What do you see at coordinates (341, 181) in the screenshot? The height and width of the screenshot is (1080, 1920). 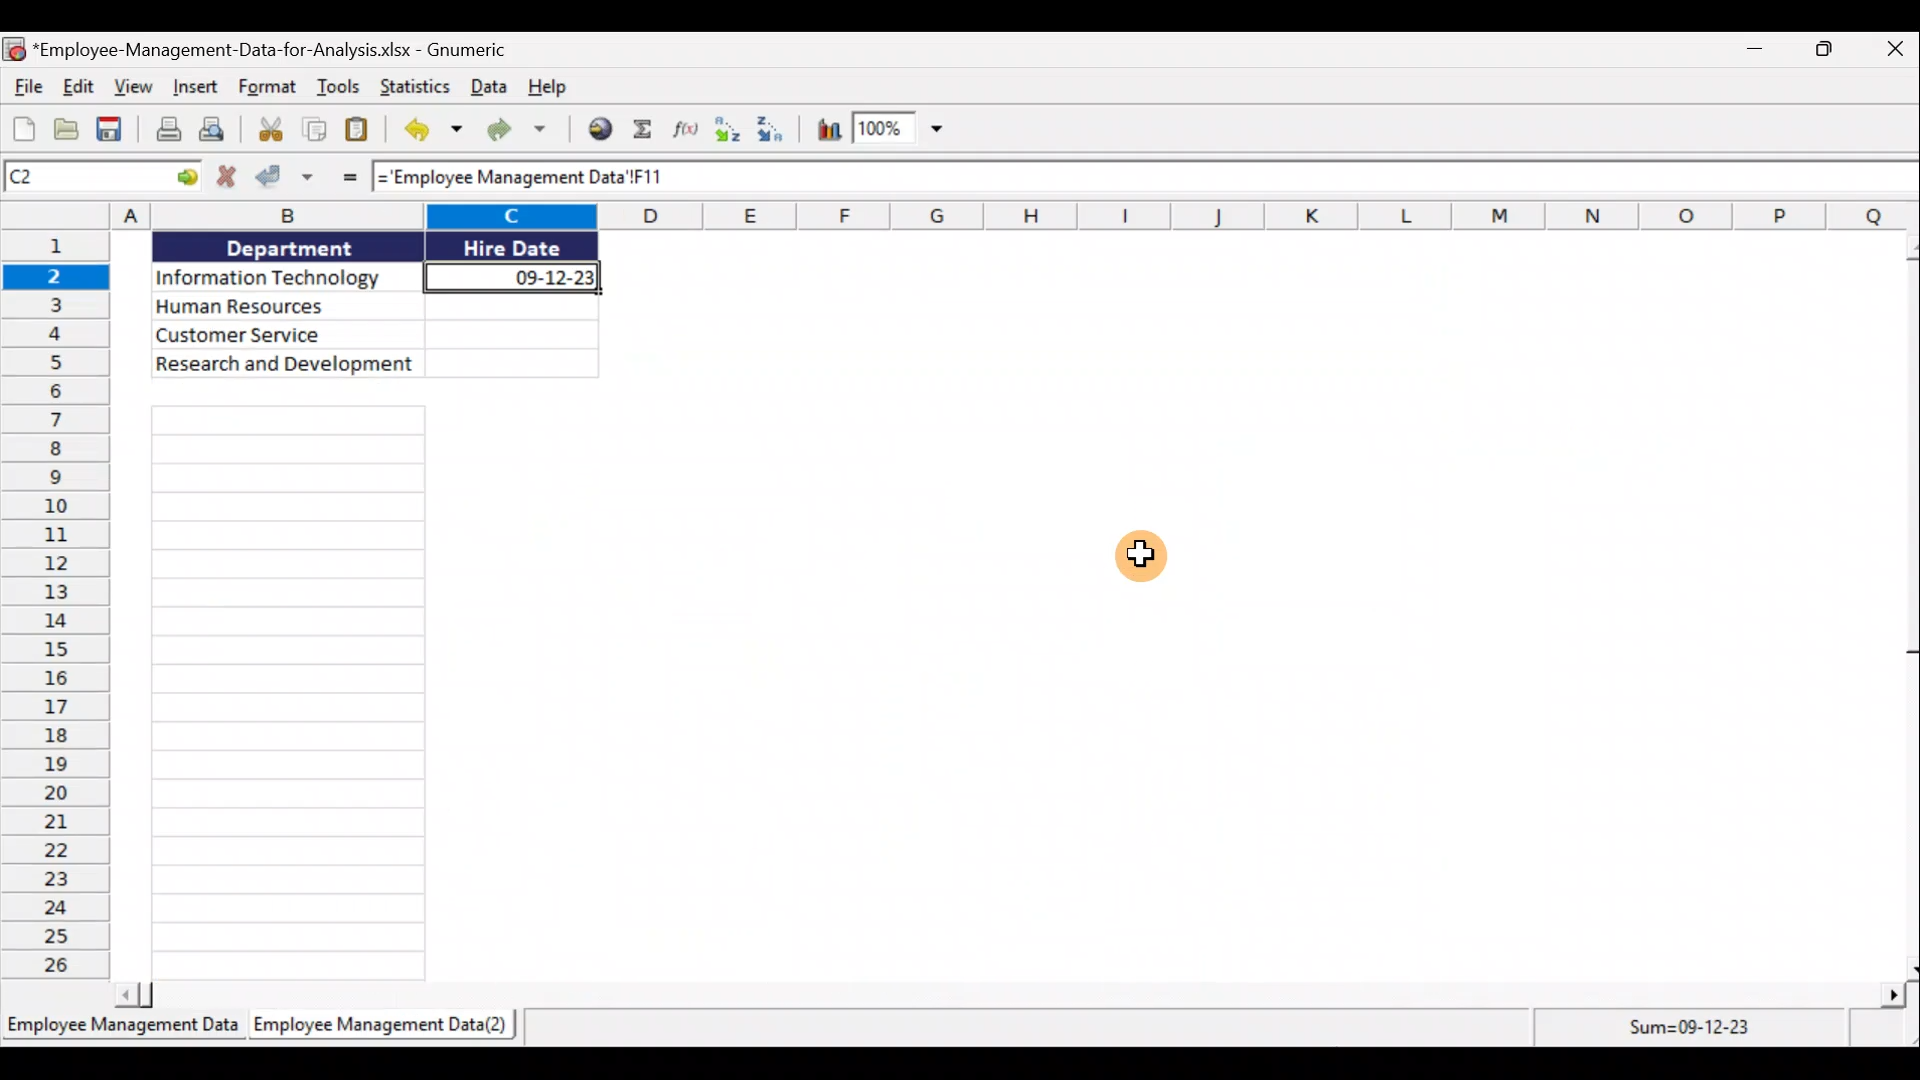 I see `Enter formula` at bounding box center [341, 181].